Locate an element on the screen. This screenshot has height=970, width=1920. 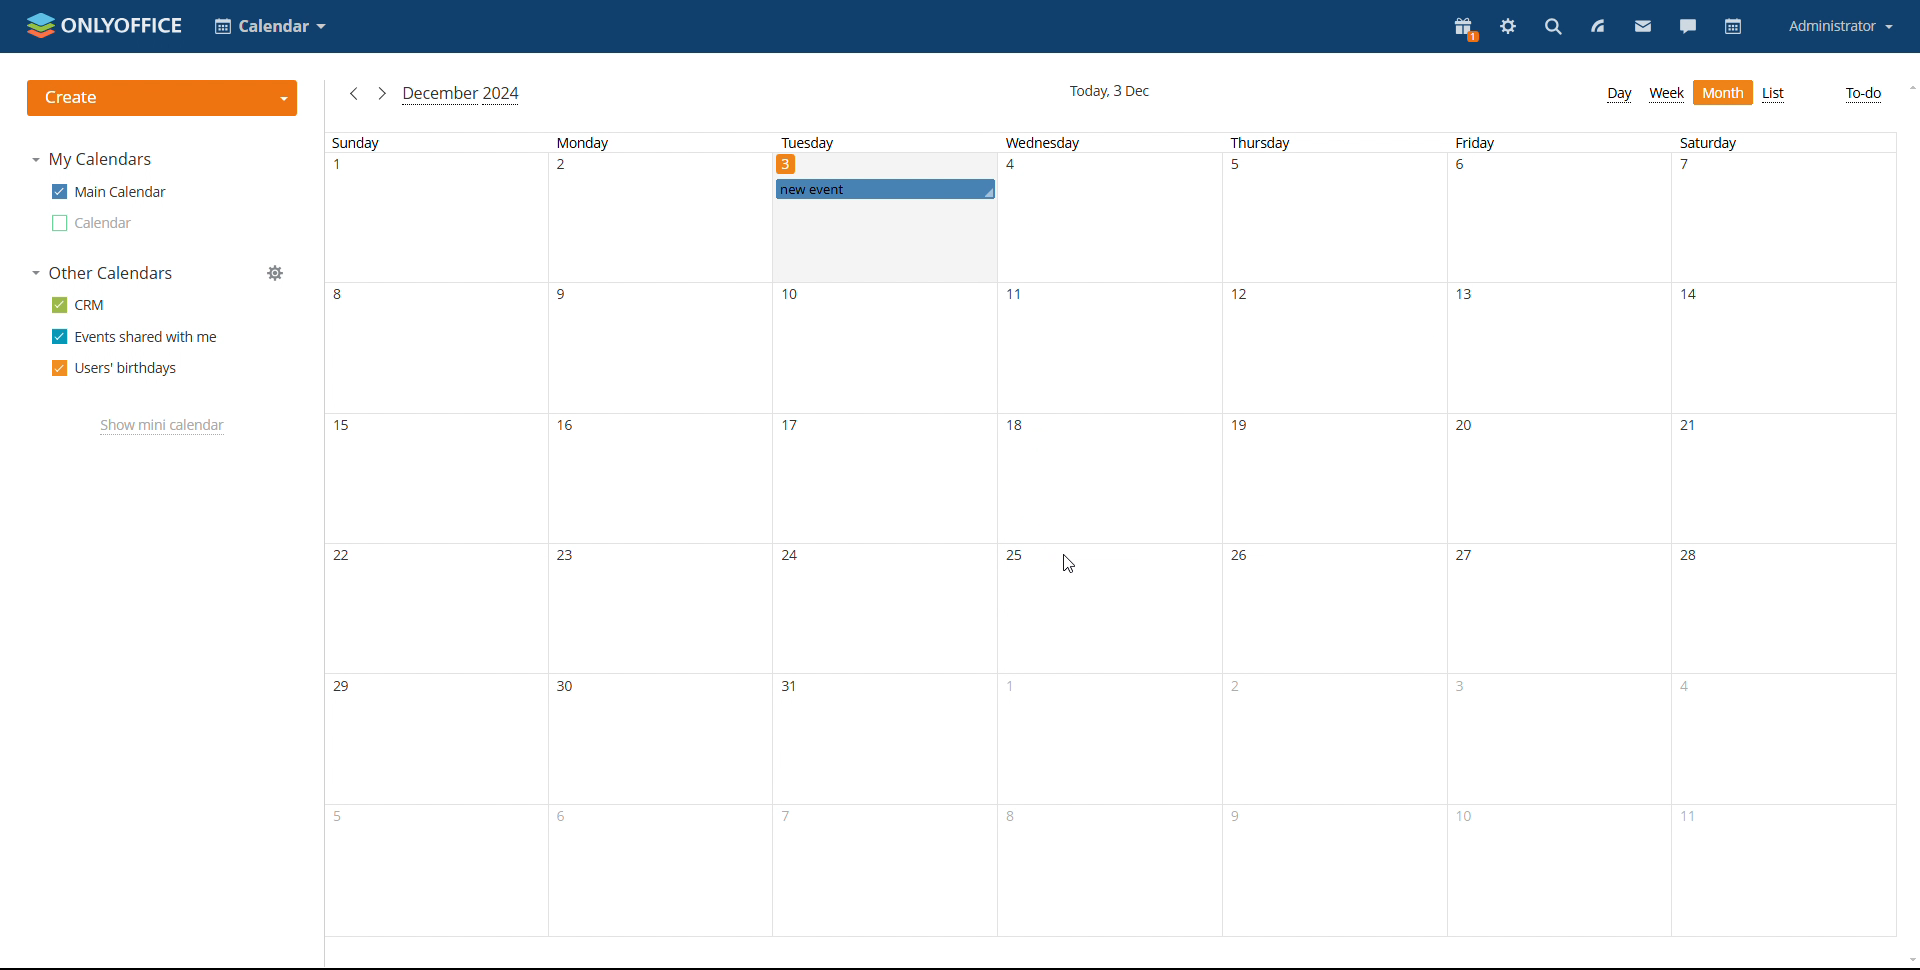
account is located at coordinates (1842, 27).